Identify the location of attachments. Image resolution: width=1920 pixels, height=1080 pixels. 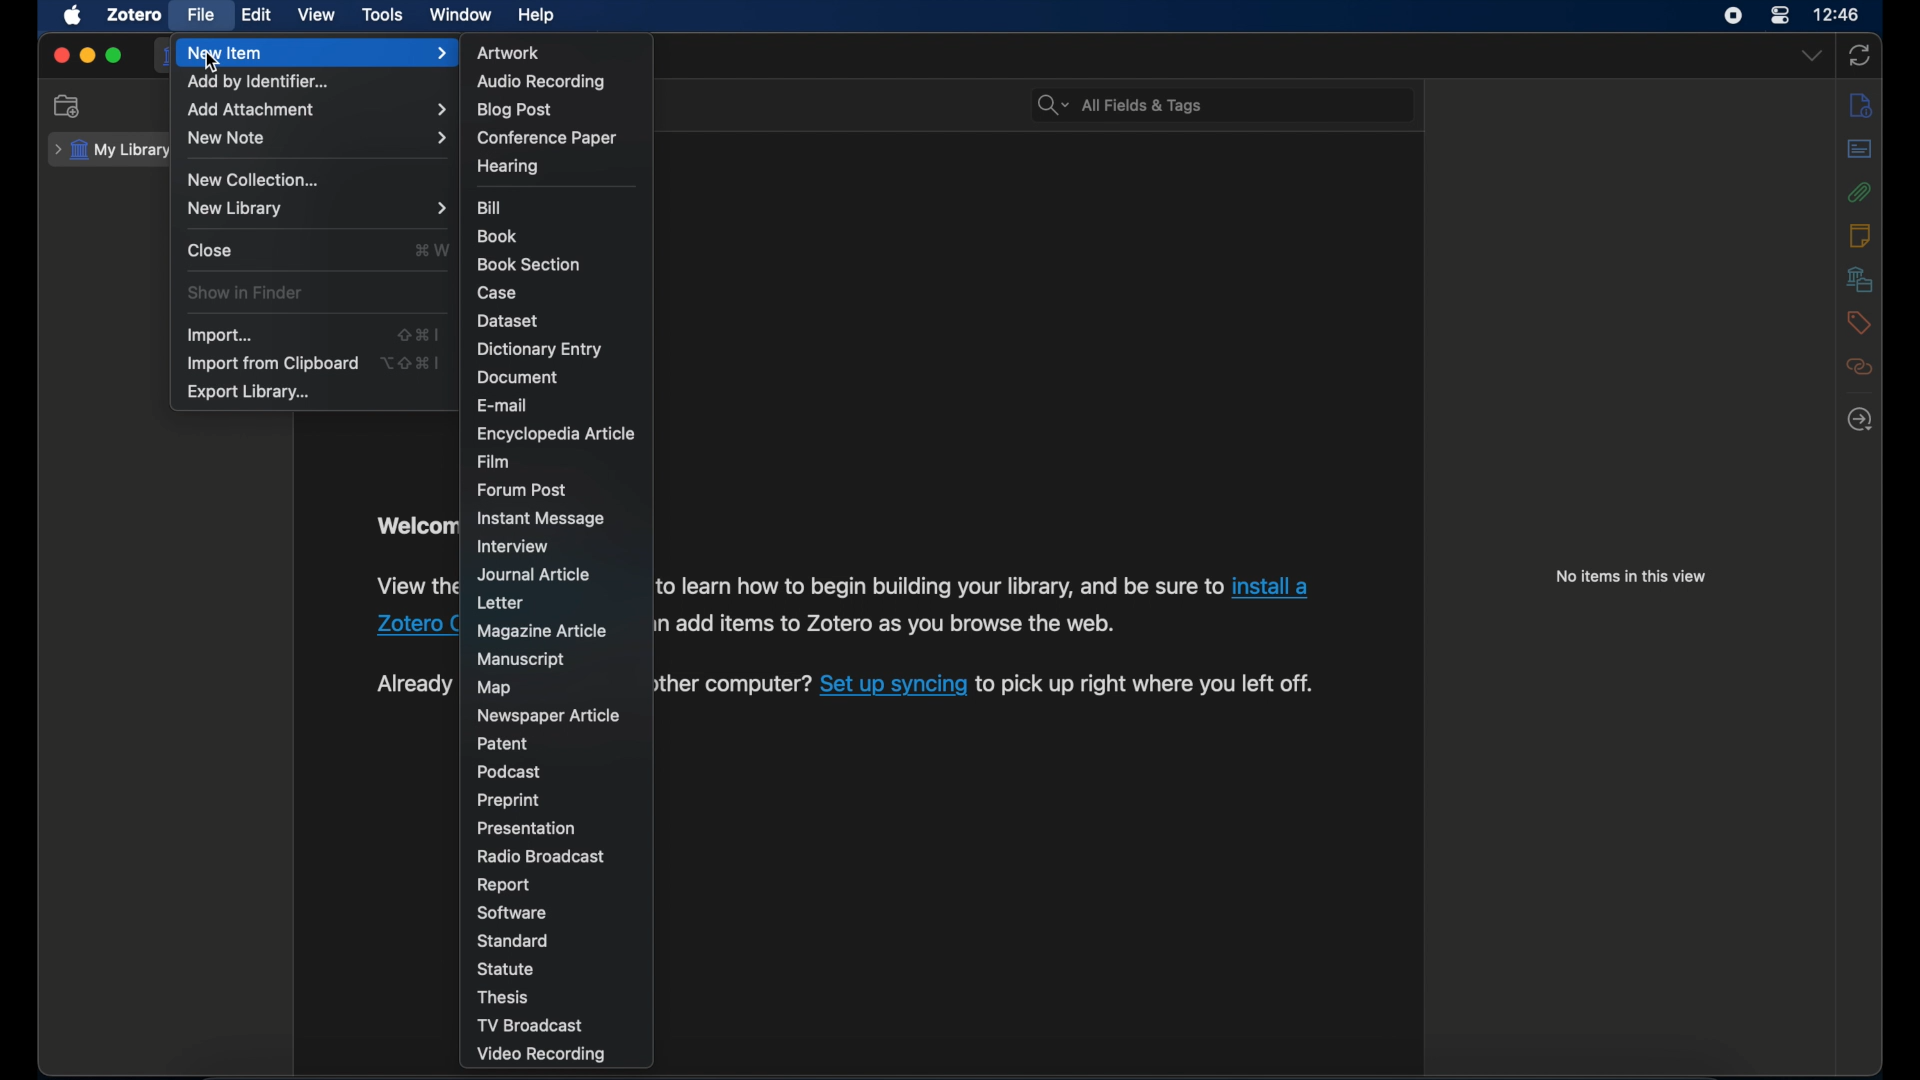
(1861, 192).